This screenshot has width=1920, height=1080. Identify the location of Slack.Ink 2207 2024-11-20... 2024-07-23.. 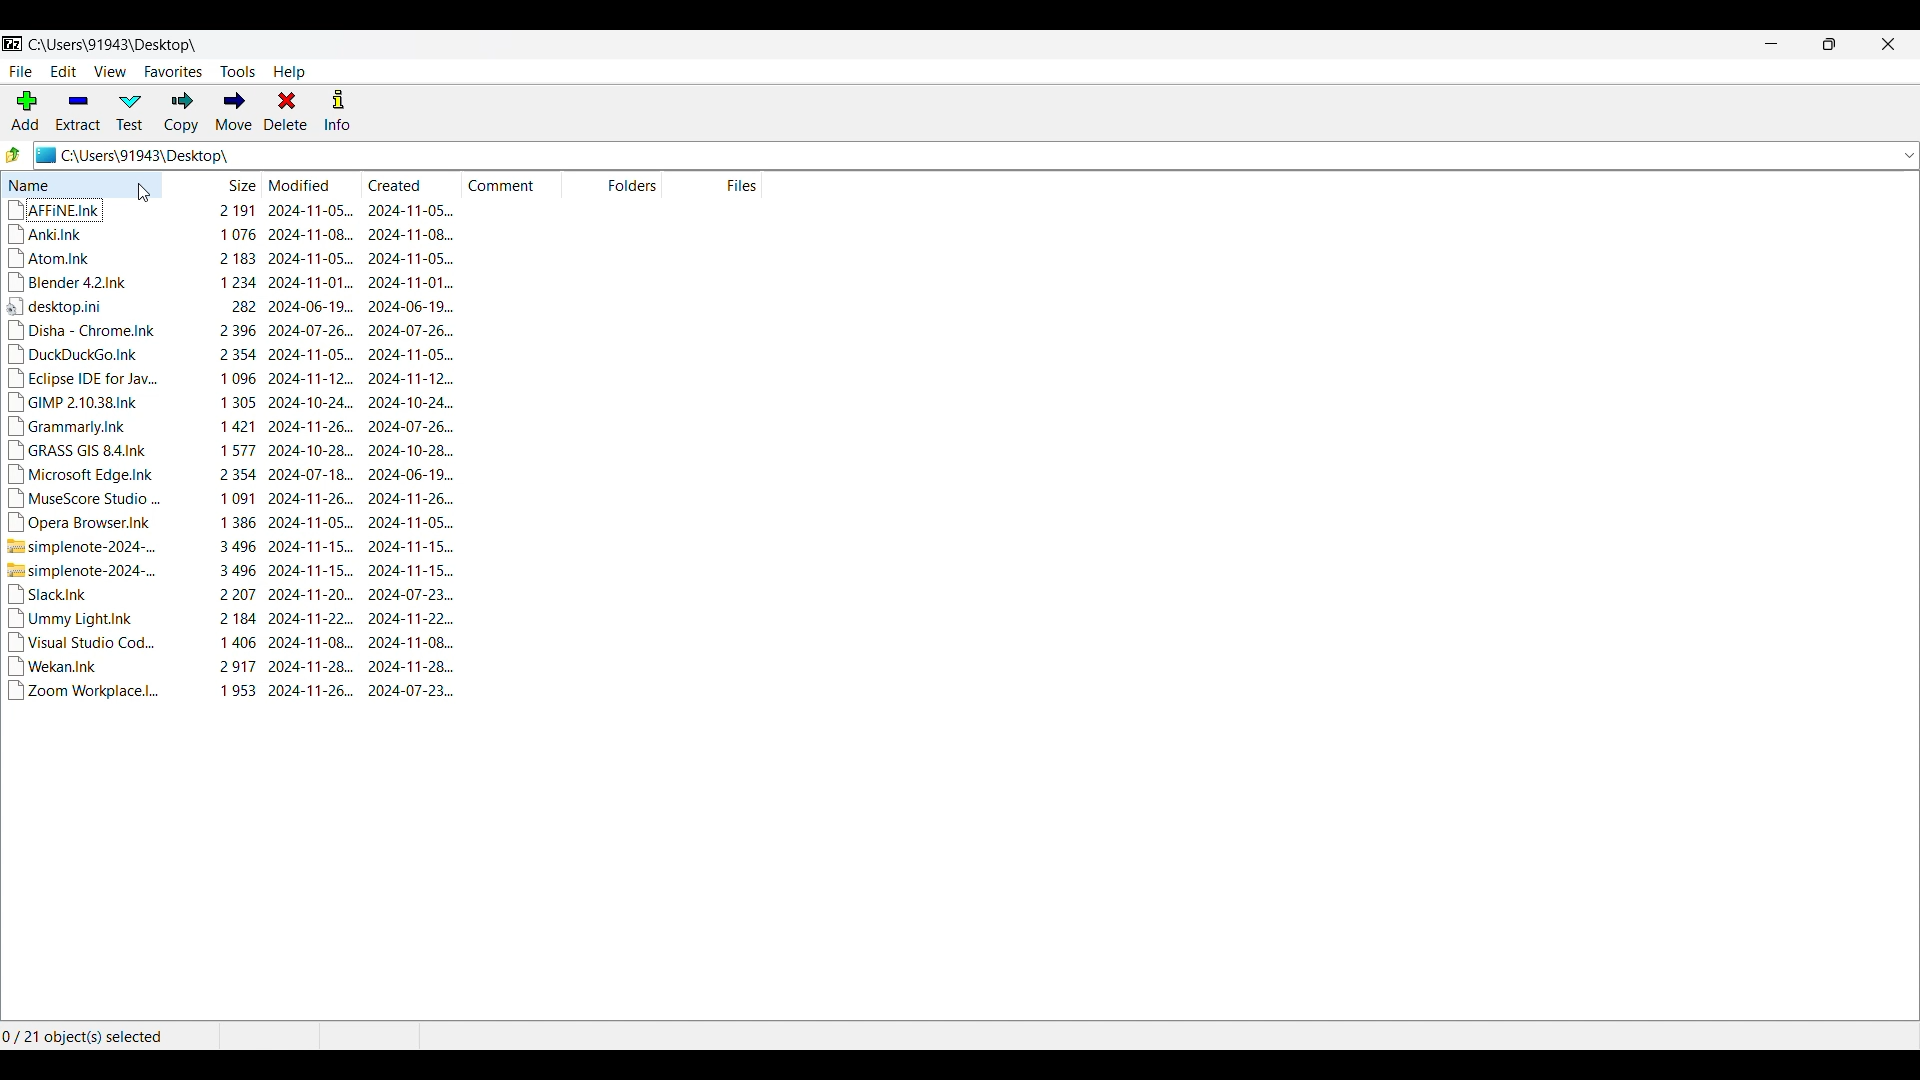
(232, 595).